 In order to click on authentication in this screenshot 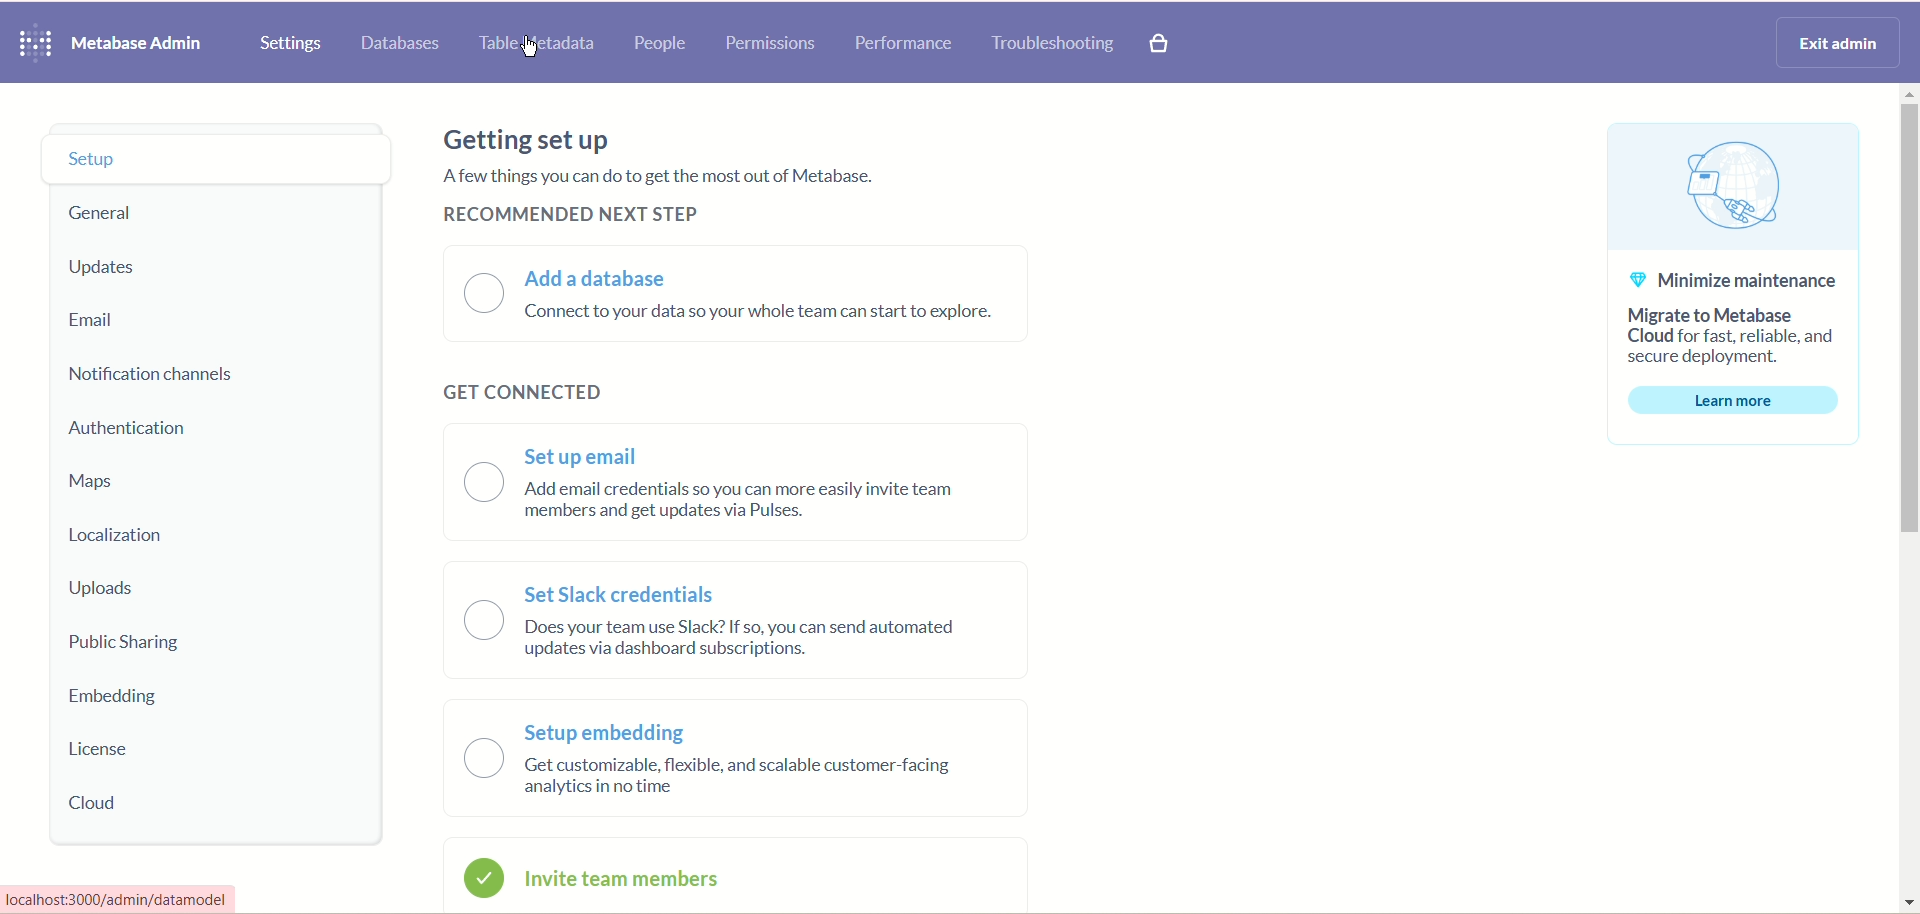, I will do `click(136, 431)`.